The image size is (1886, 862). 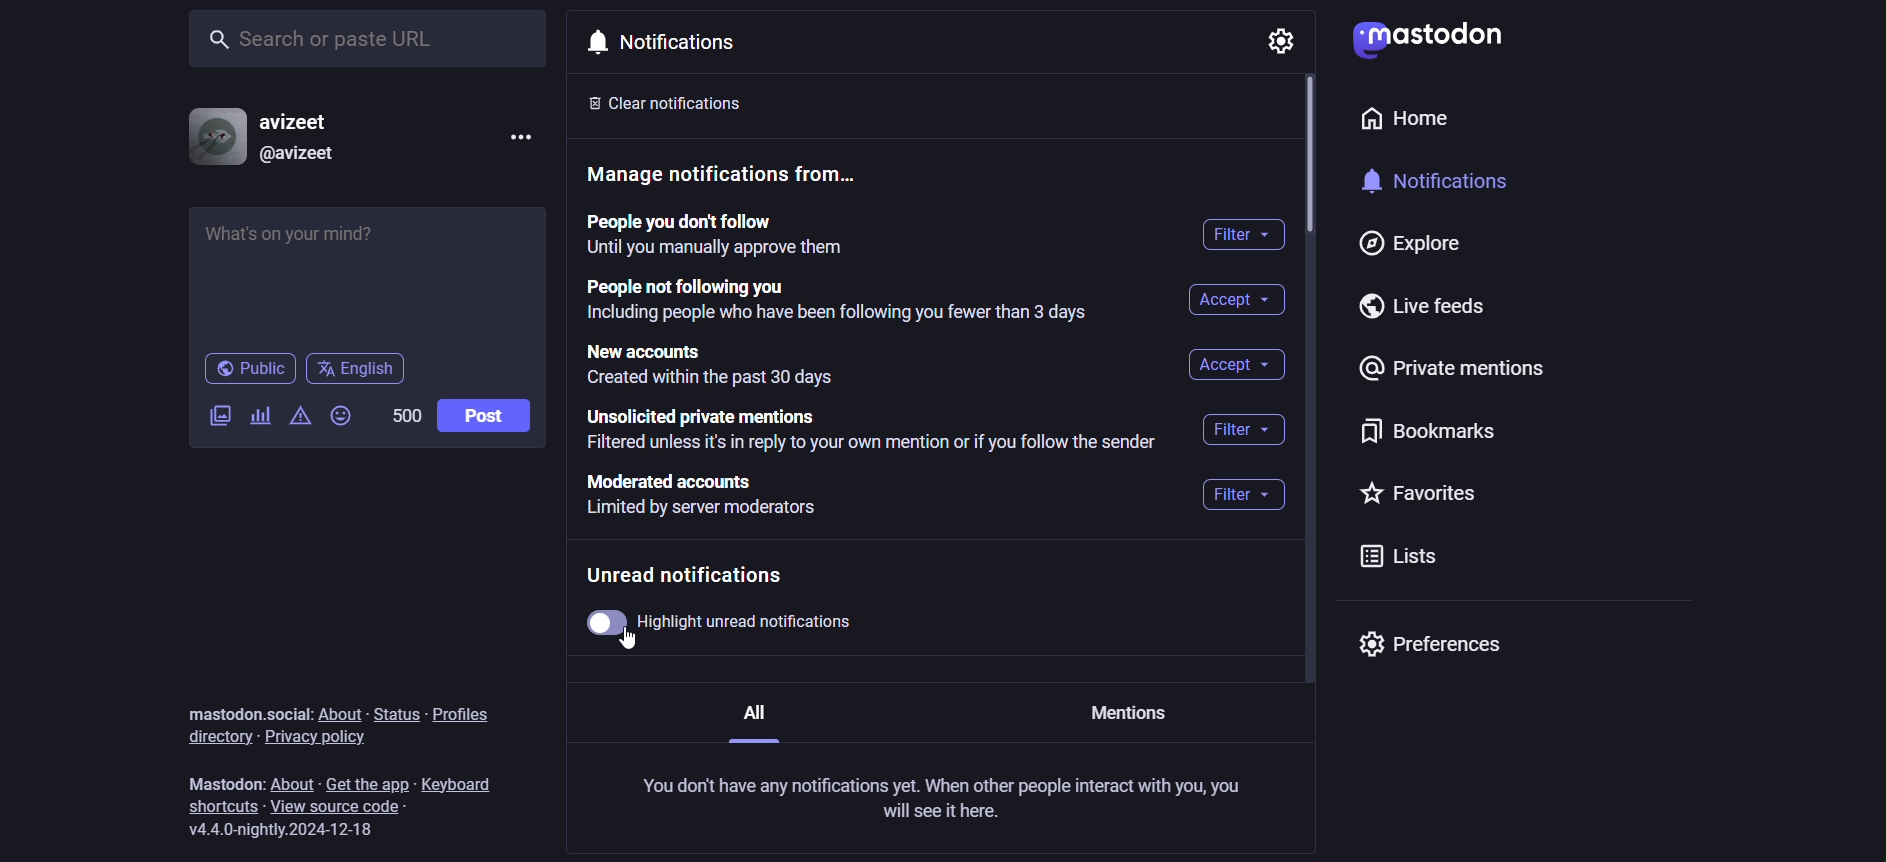 What do you see at coordinates (298, 417) in the screenshot?
I see `content warning` at bounding box center [298, 417].